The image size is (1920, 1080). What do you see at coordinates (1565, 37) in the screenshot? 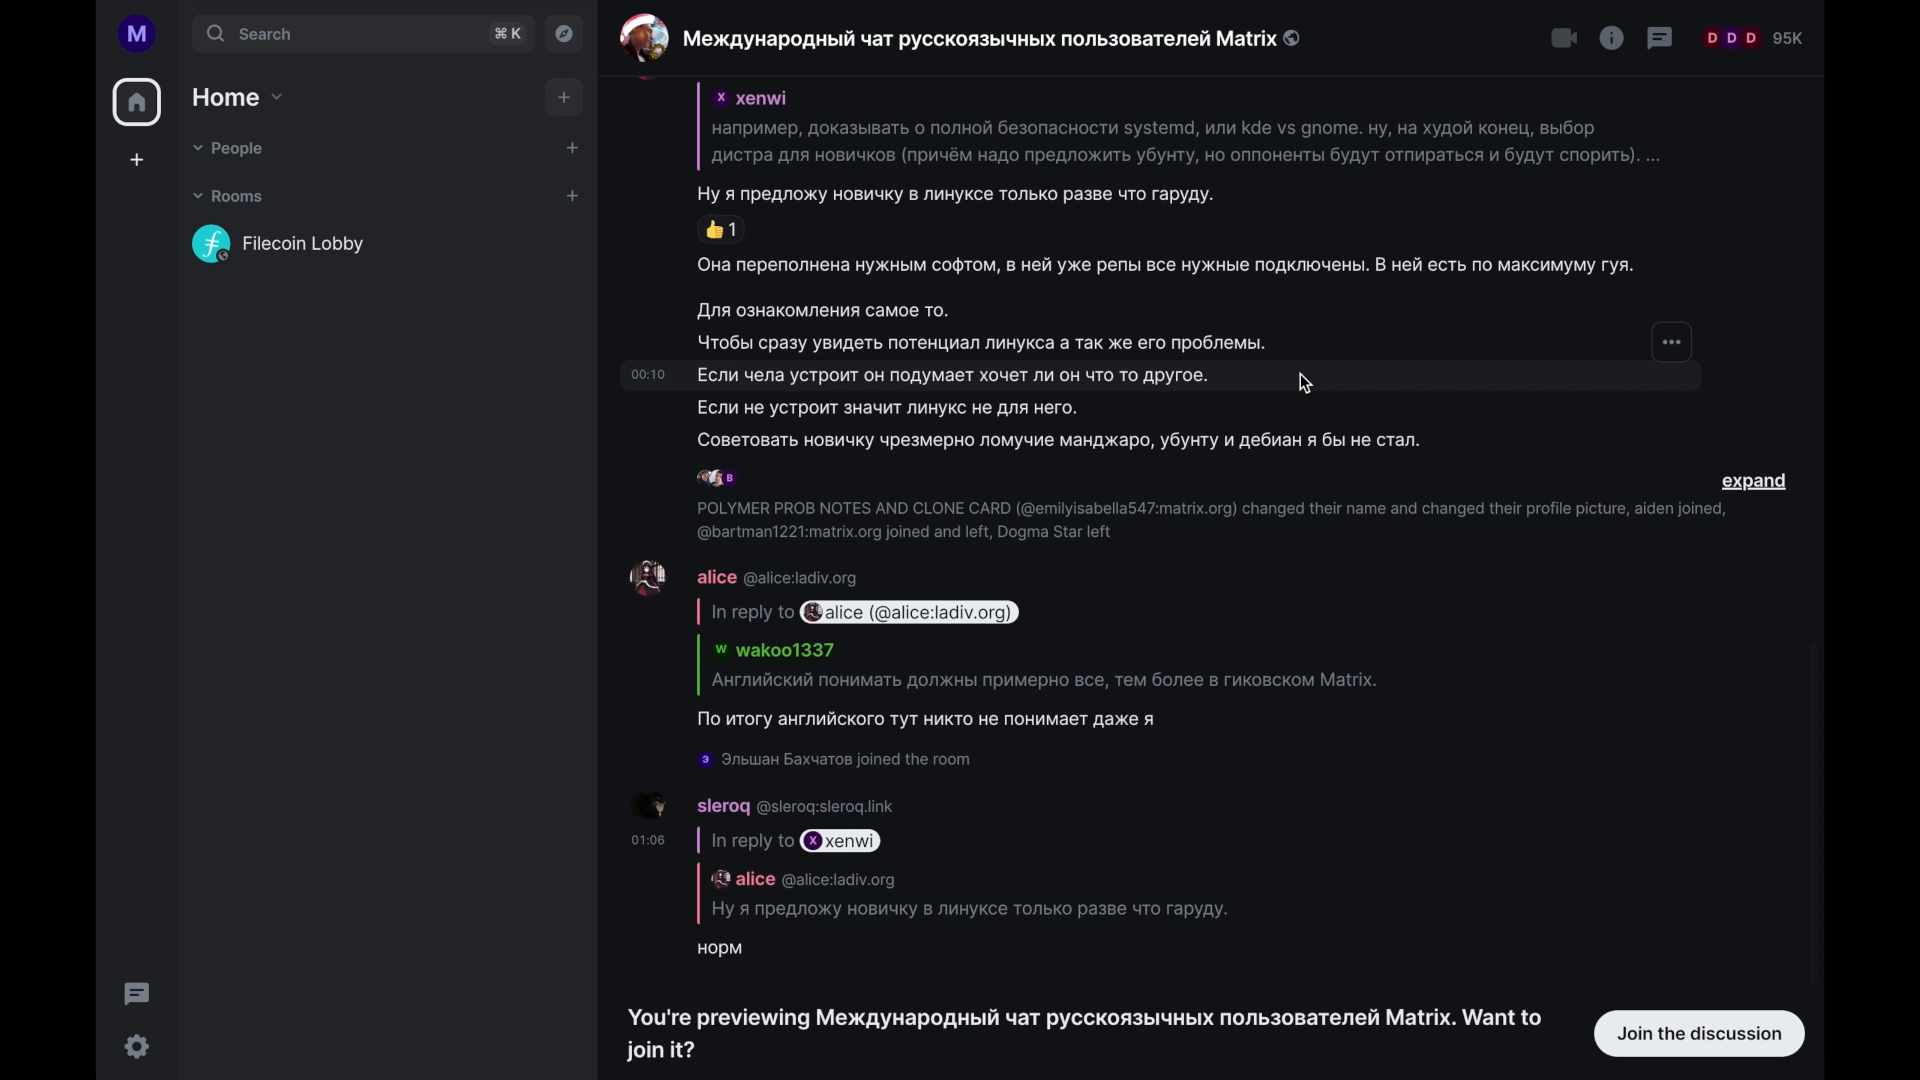
I see `video calls` at bounding box center [1565, 37].